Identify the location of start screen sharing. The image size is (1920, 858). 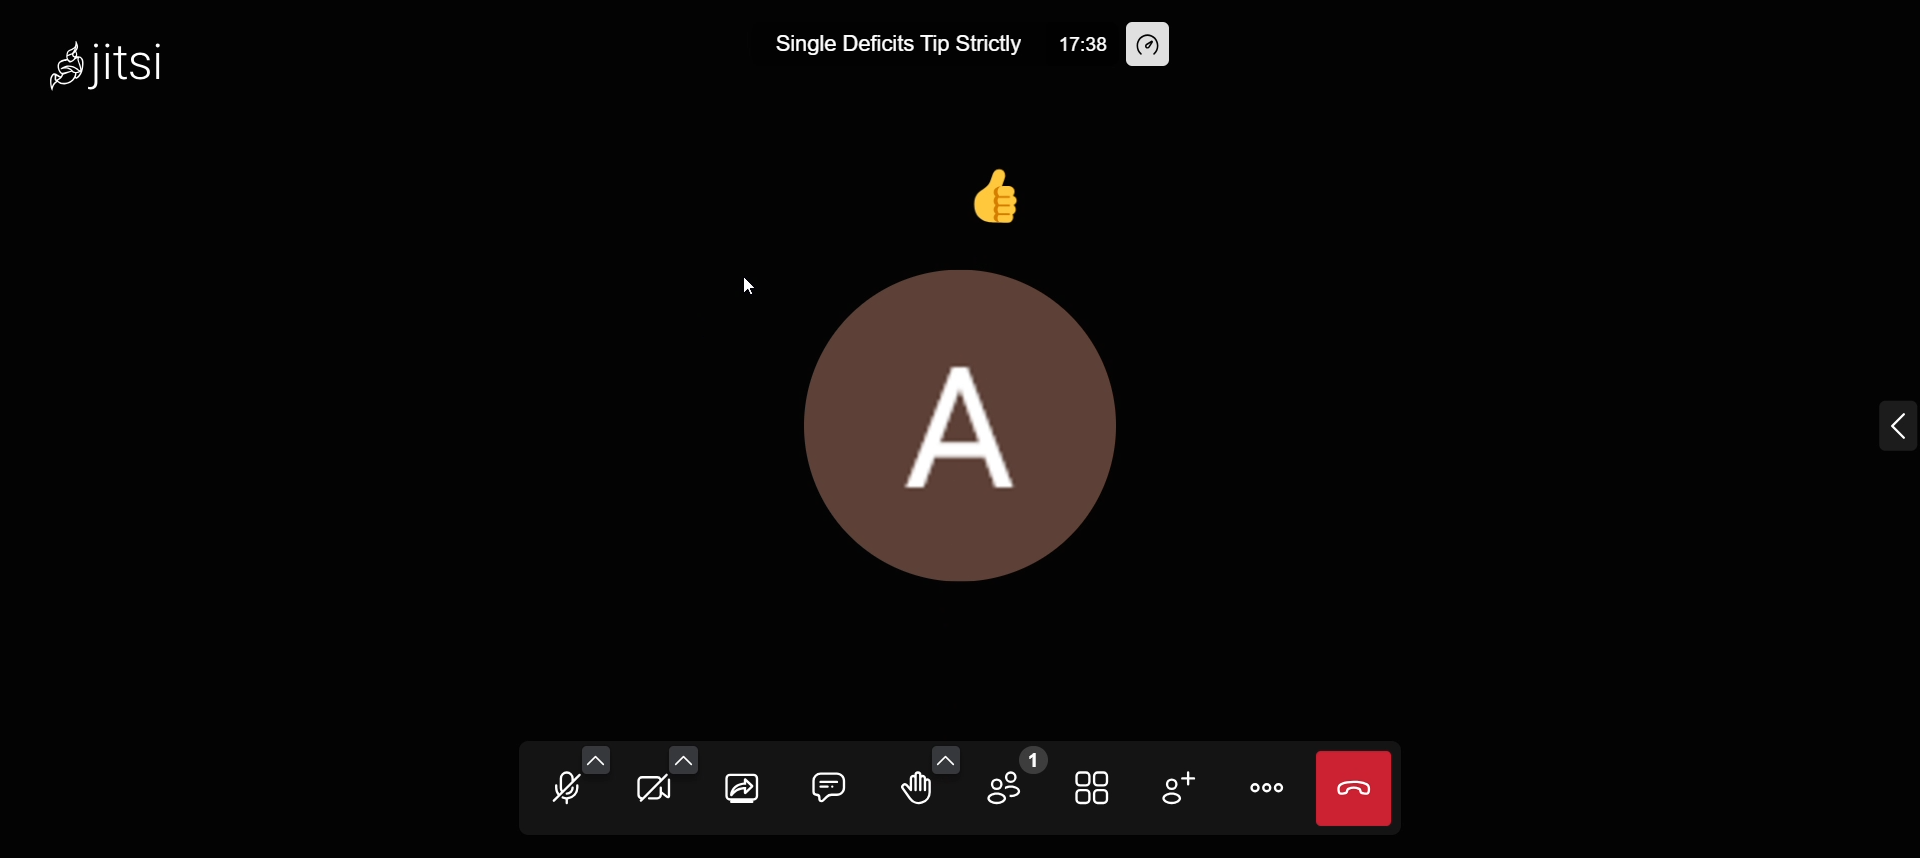
(746, 787).